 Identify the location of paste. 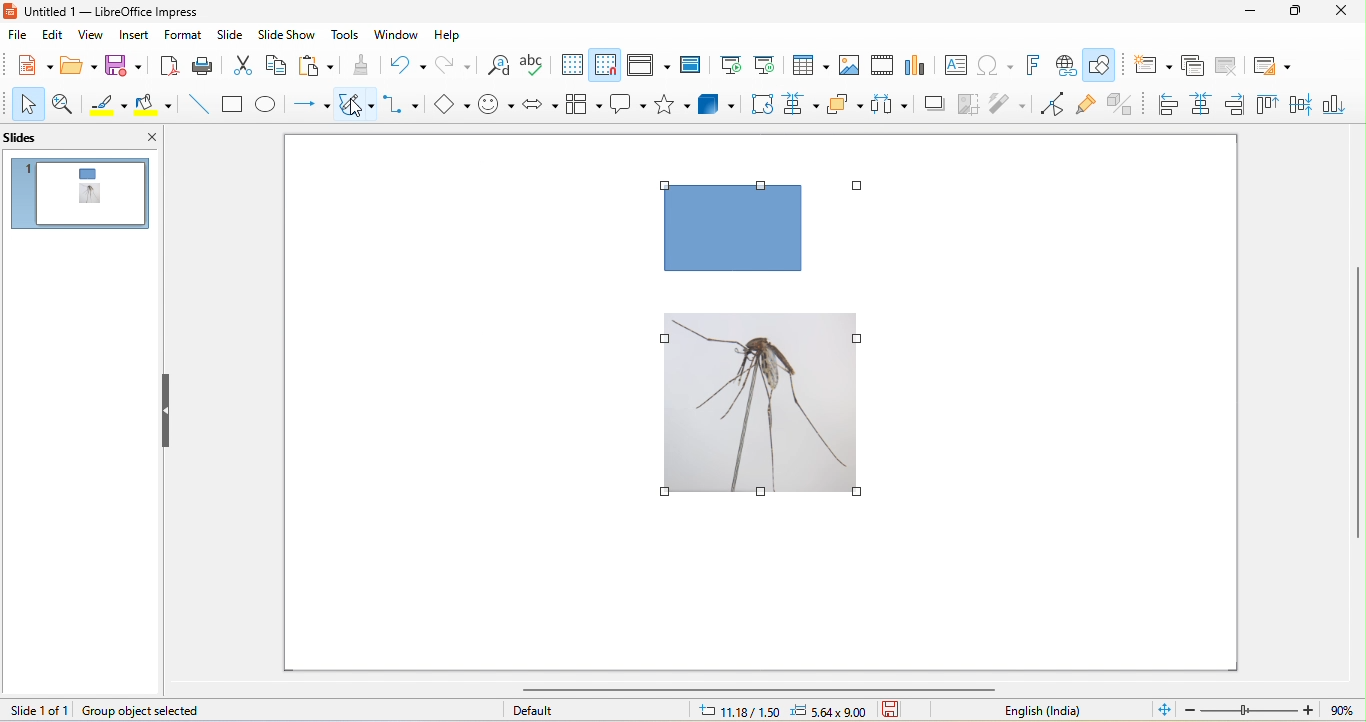
(316, 66).